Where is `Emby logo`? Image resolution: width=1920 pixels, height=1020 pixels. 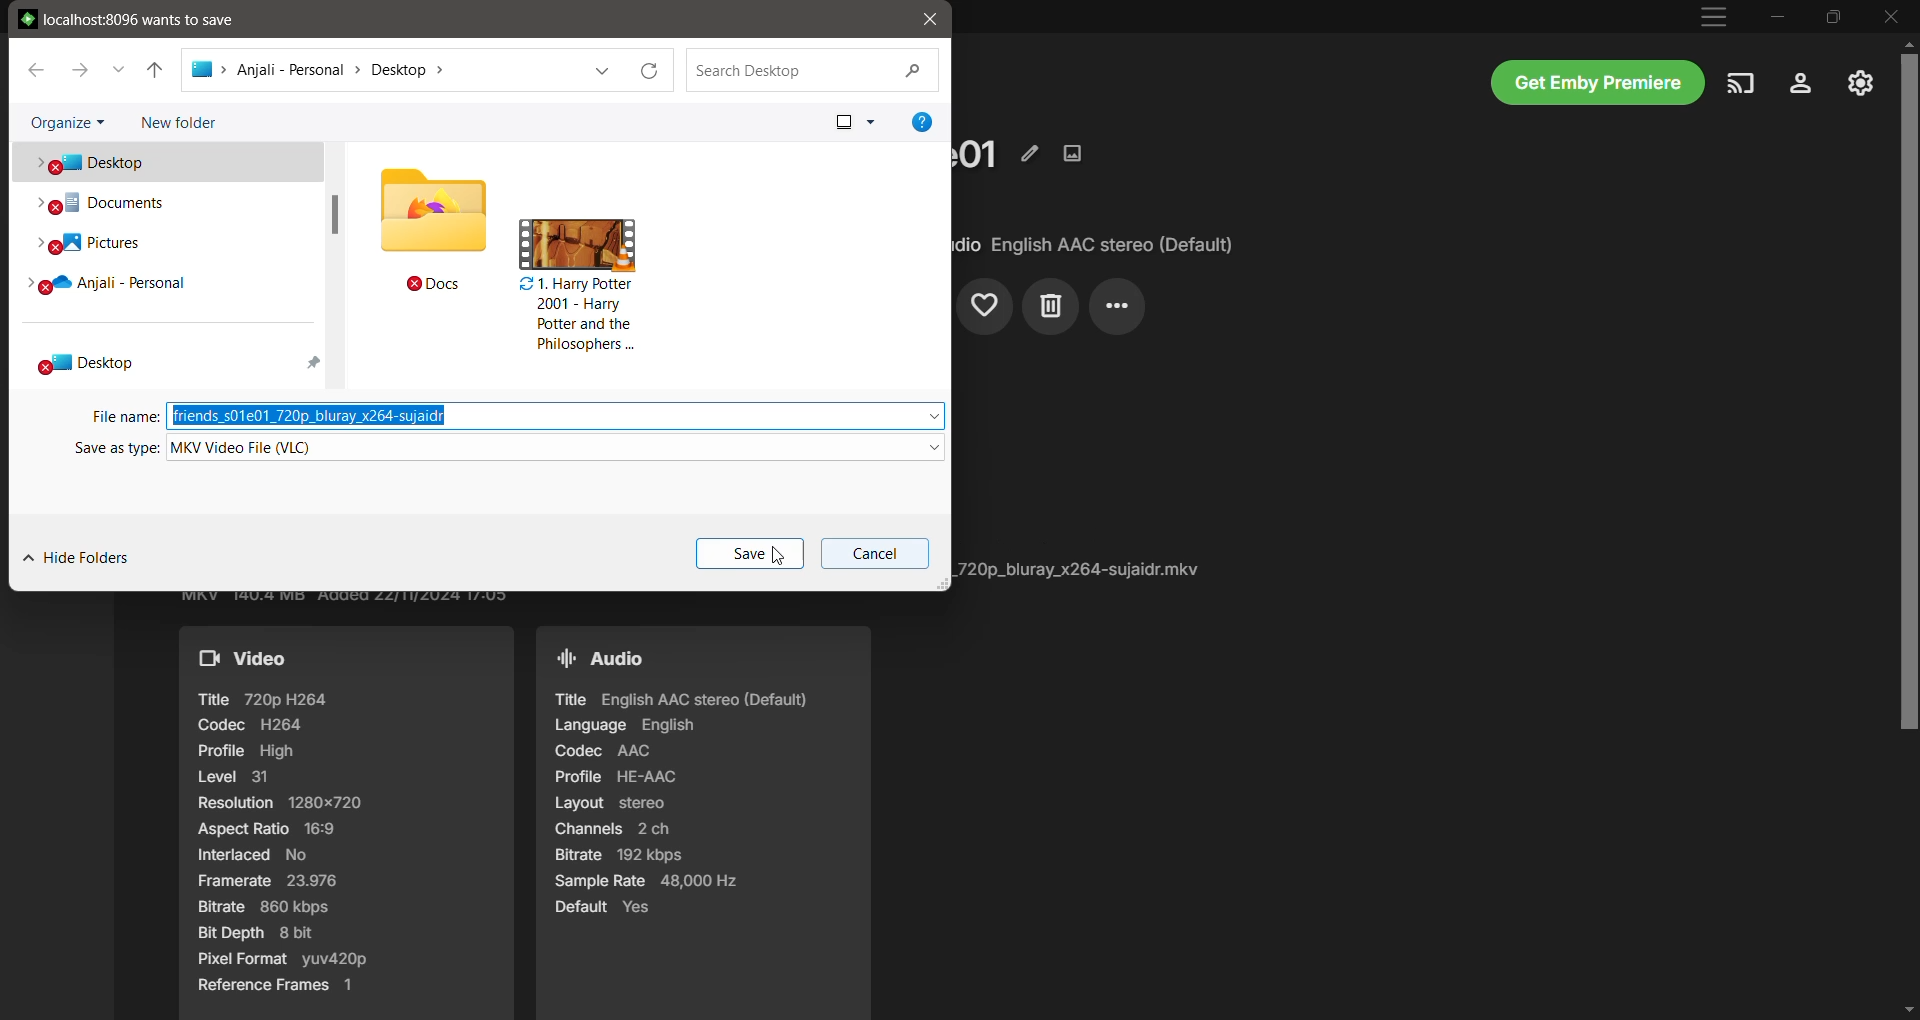 Emby logo is located at coordinates (28, 18).